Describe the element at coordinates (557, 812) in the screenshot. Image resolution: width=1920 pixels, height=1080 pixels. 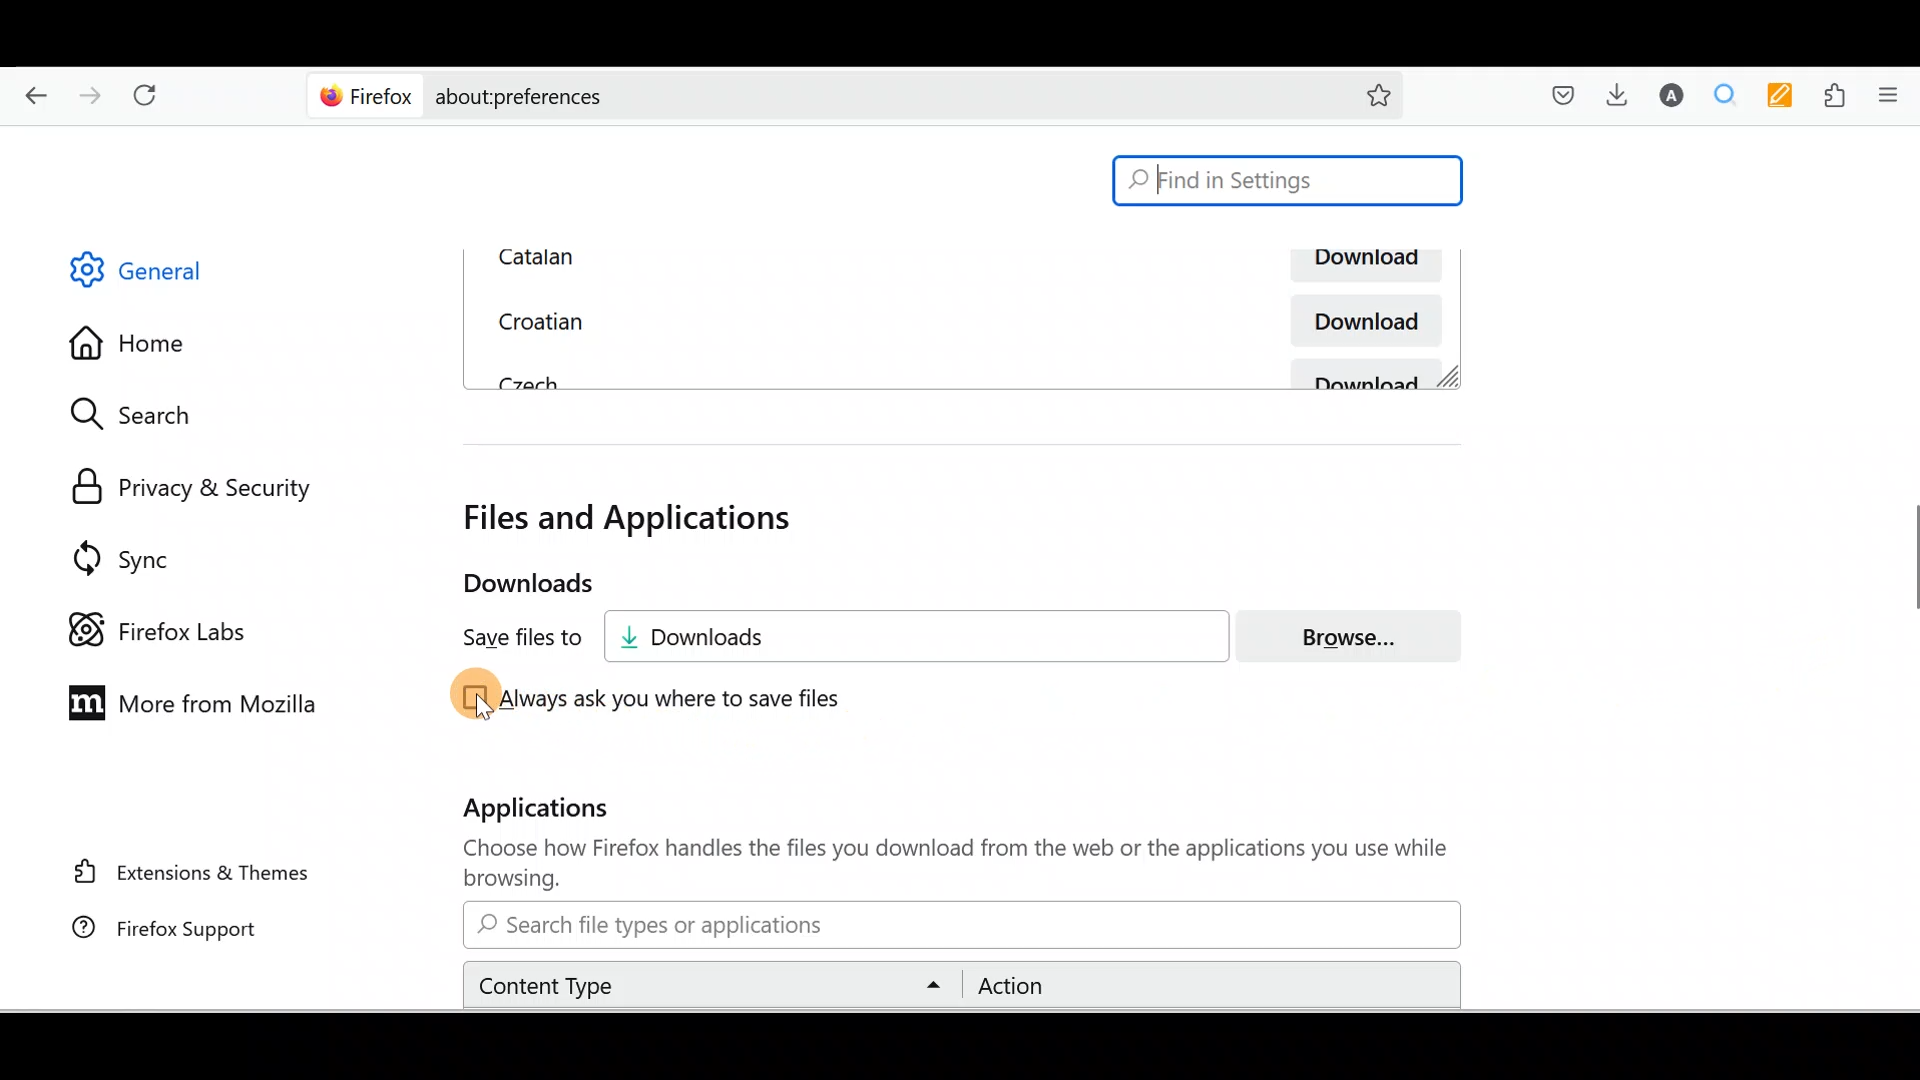
I see `Applications` at that location.